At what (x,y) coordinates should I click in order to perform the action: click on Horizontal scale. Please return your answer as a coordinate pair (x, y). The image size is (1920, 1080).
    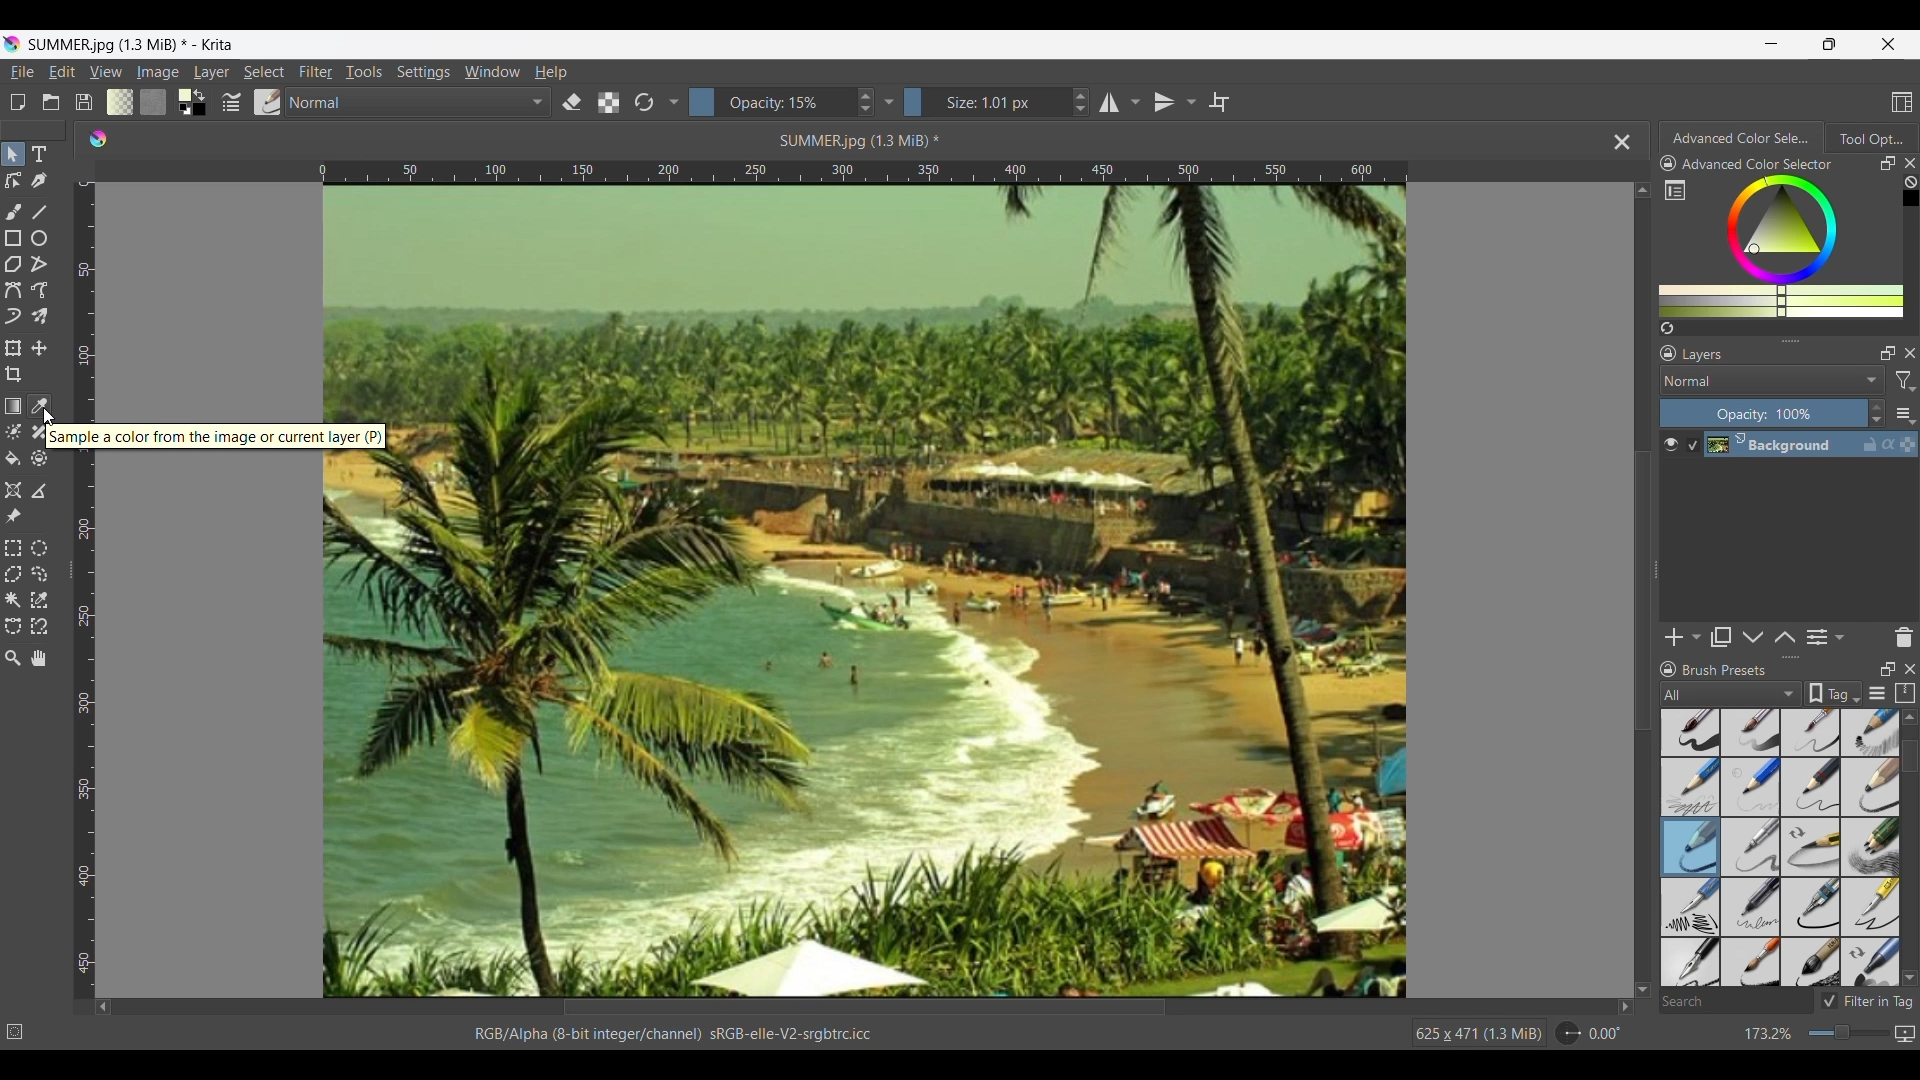
    Looking at the image, I should click on (863, 171).